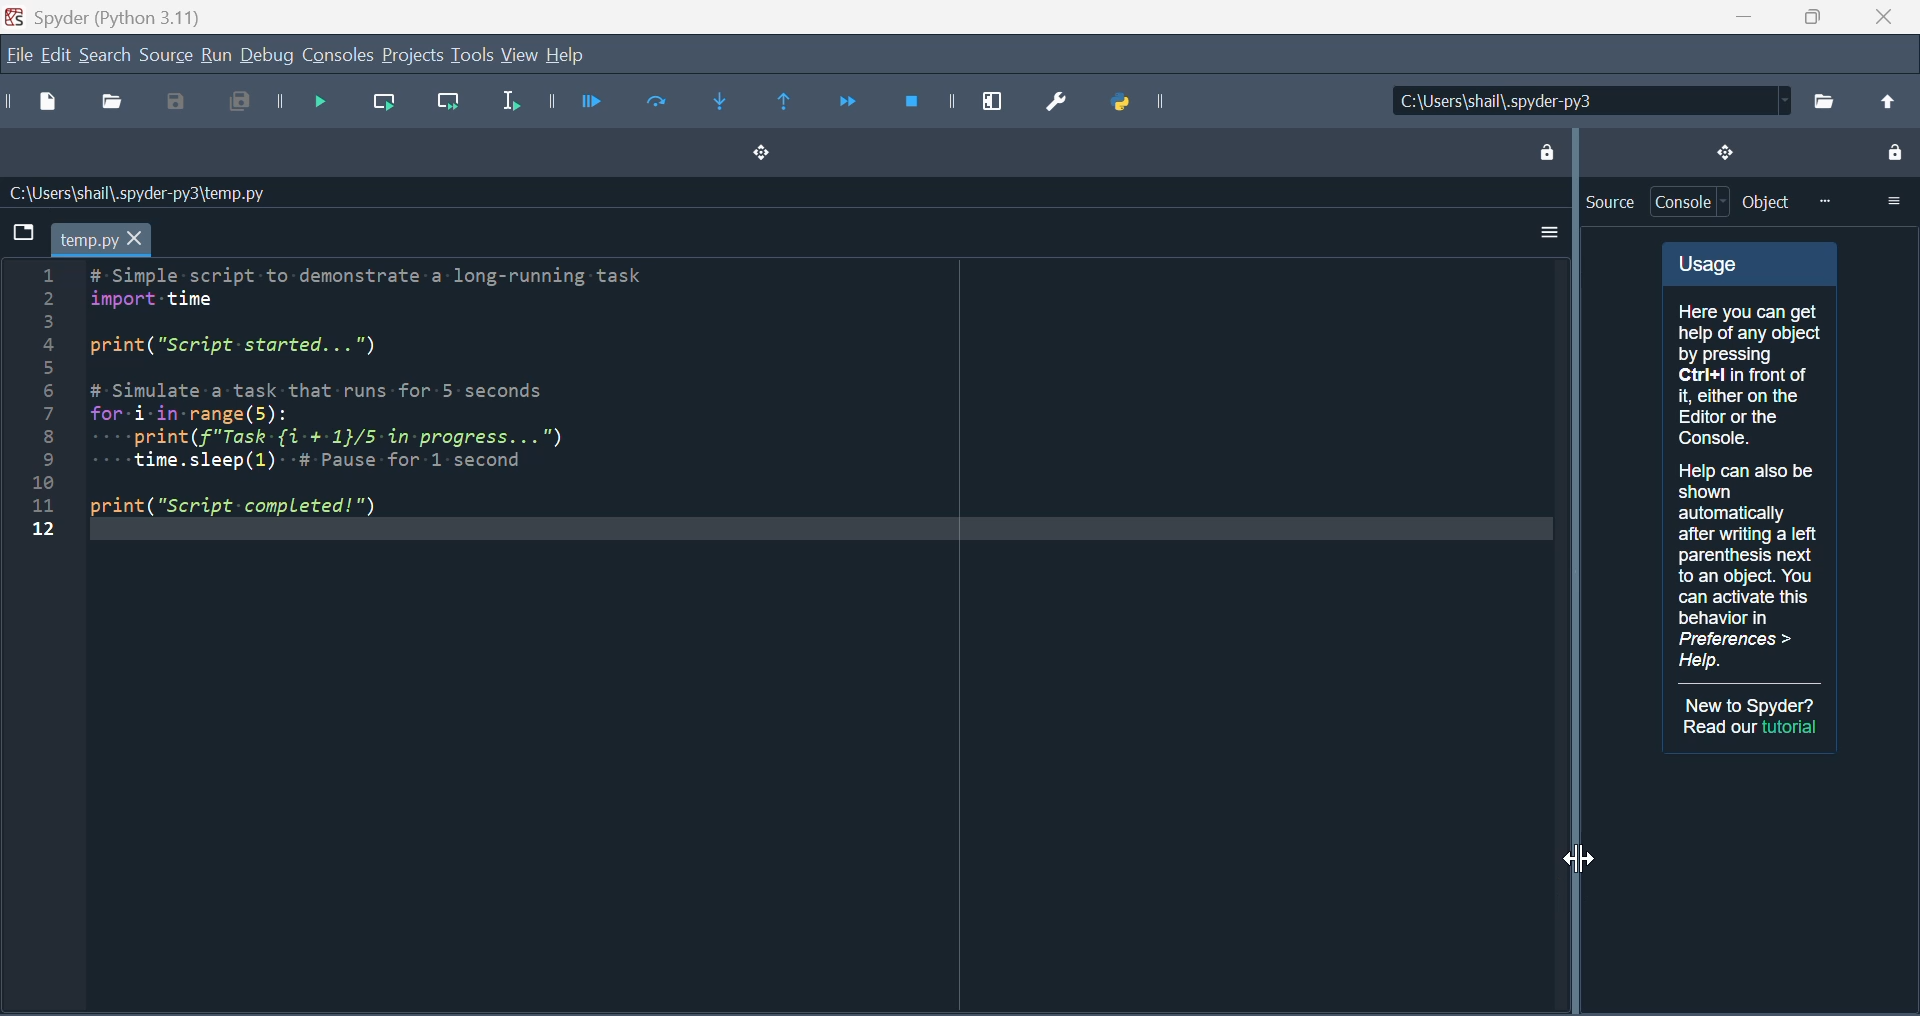  What do you see at coordinates (391, 394) in the screenshot?
I see `Python code` at bounding box center [391, 394].